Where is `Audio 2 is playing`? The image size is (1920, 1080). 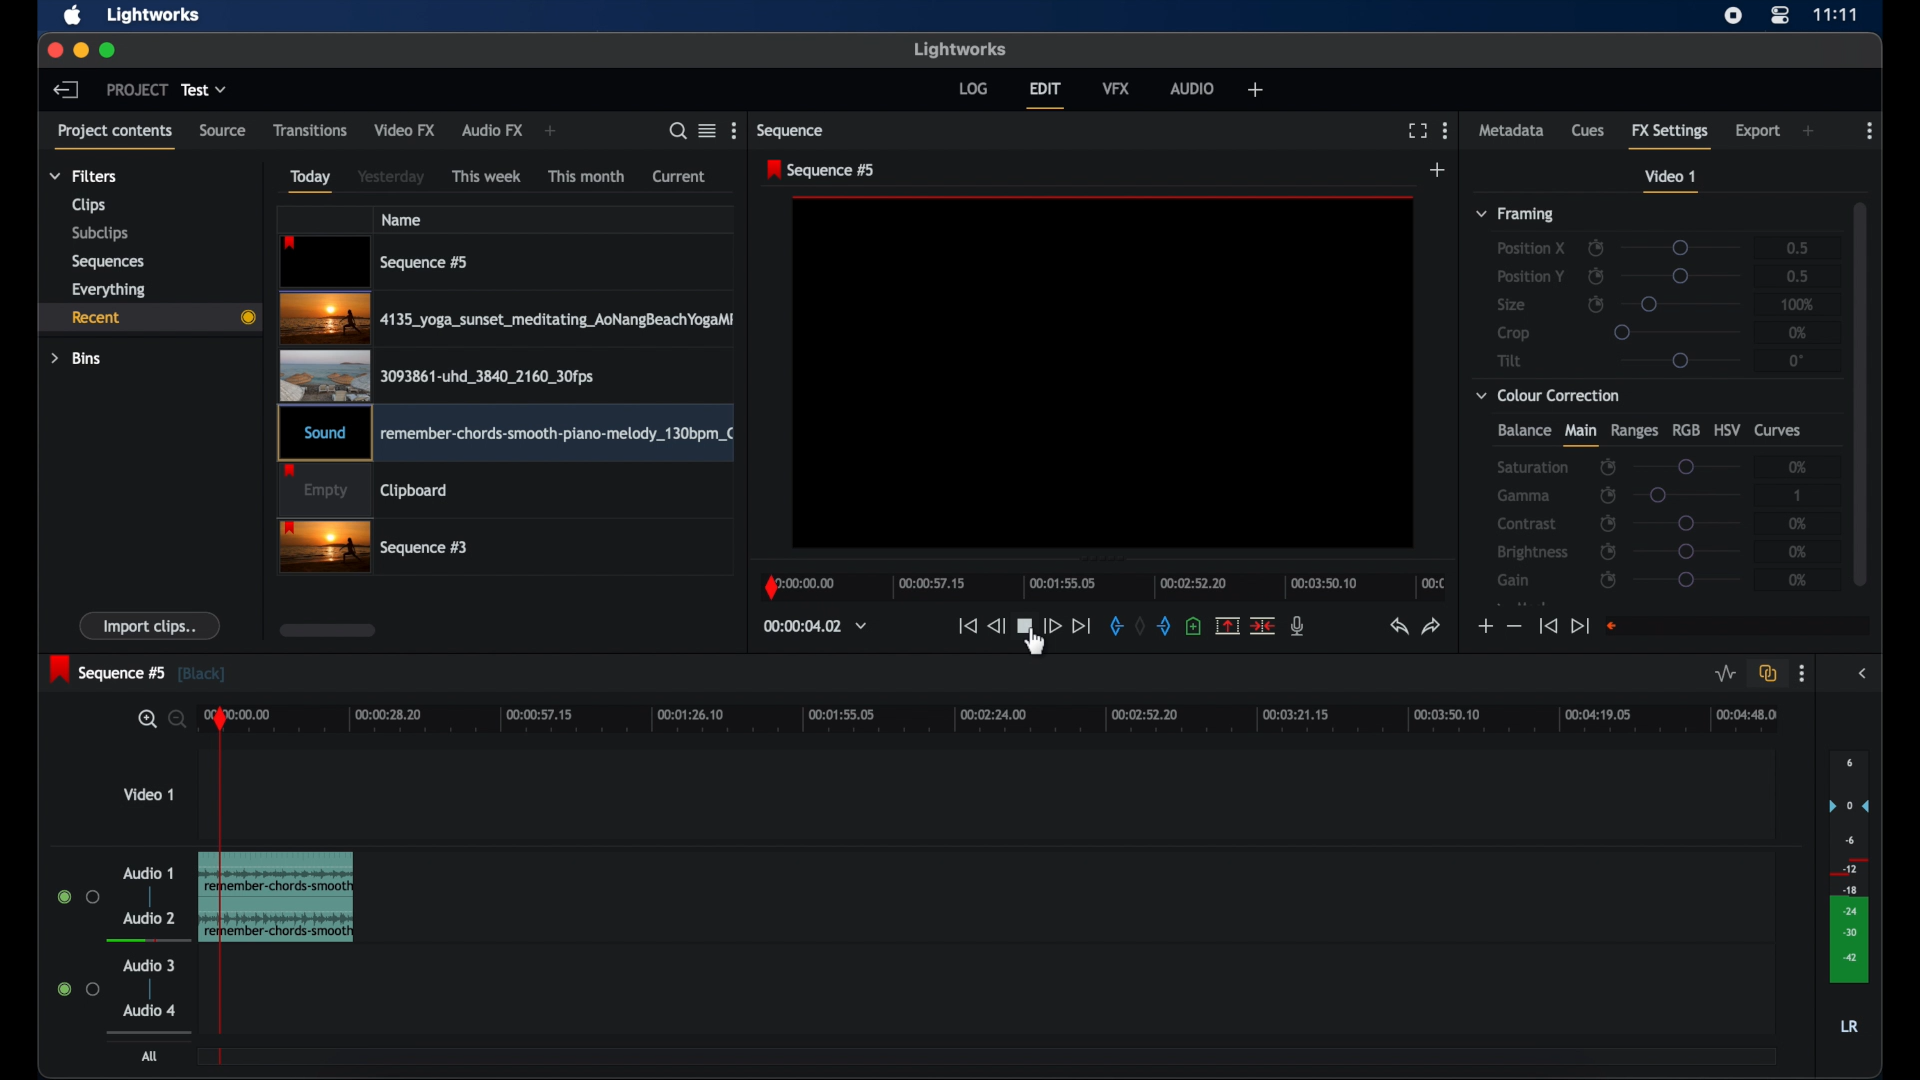 Audio 2 is playing is located at coordinates (142, 940).